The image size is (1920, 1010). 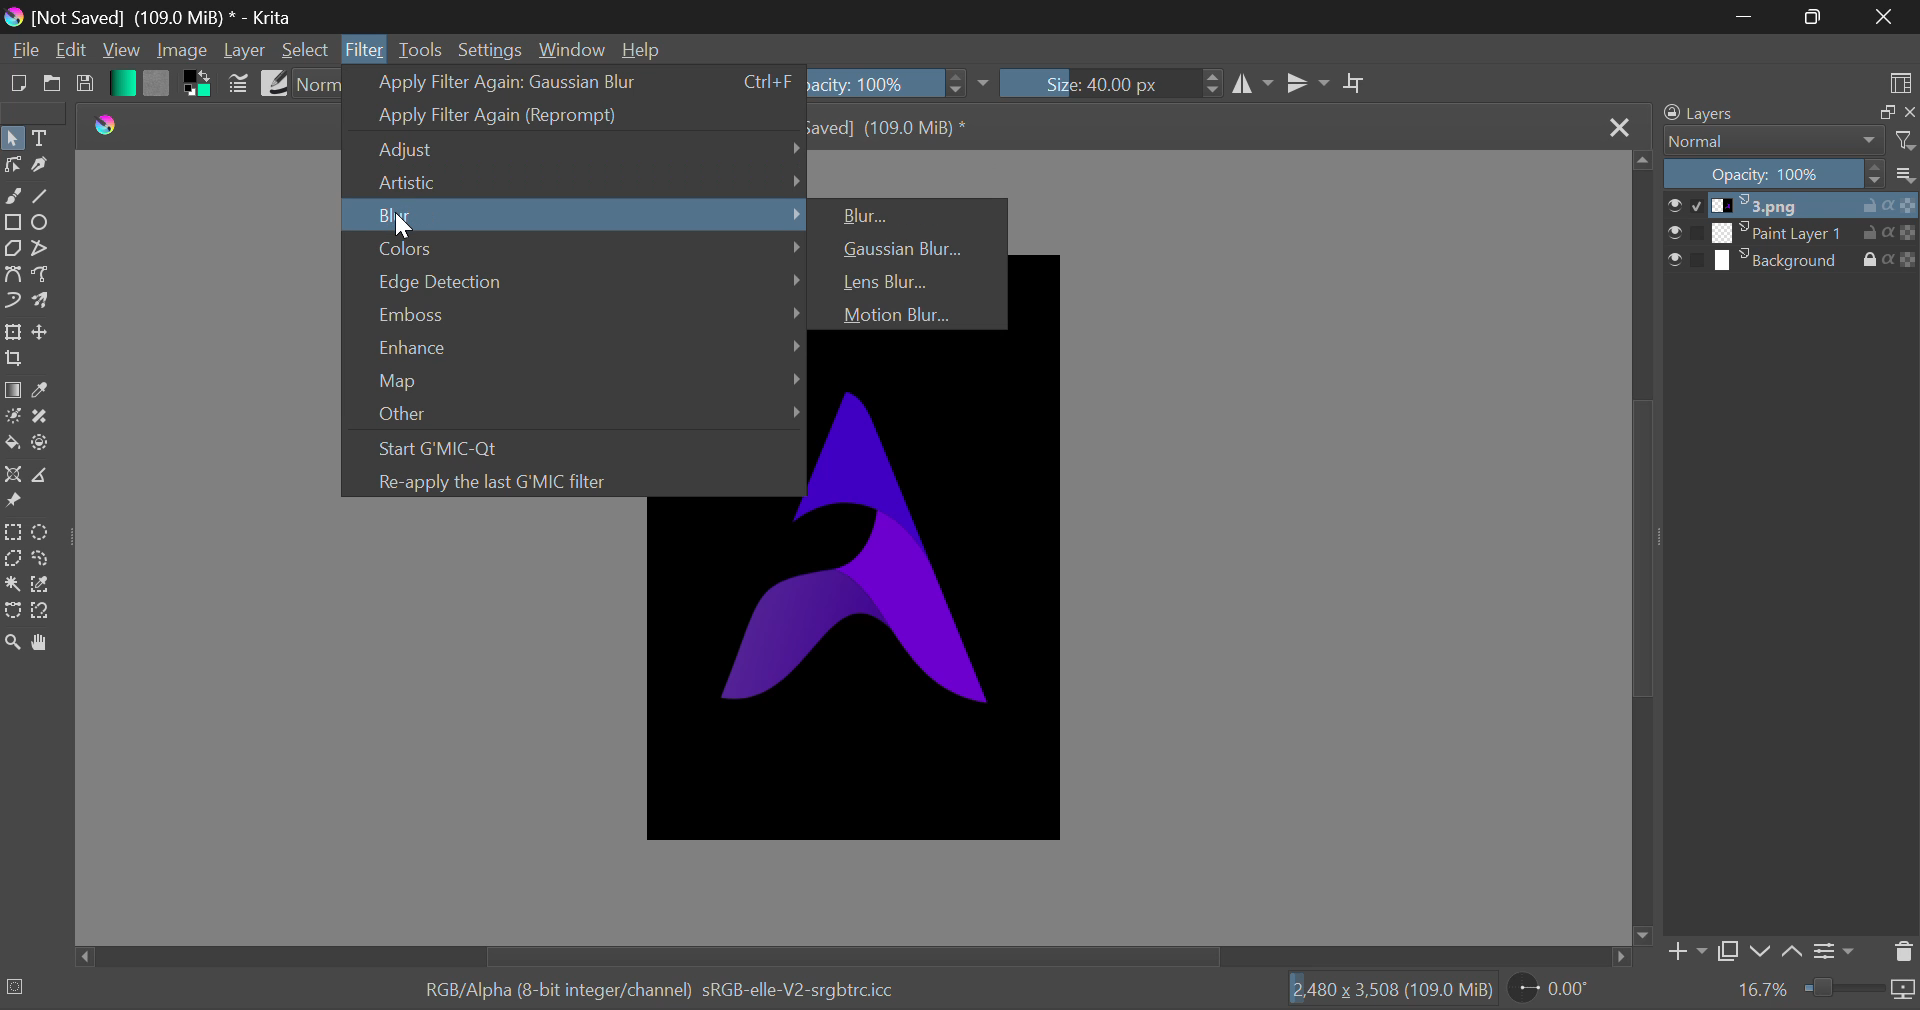 What do you see at coordinates (44, 390) in the screenshot?
I see `Eyedropper` at bounding box center [44, 390].